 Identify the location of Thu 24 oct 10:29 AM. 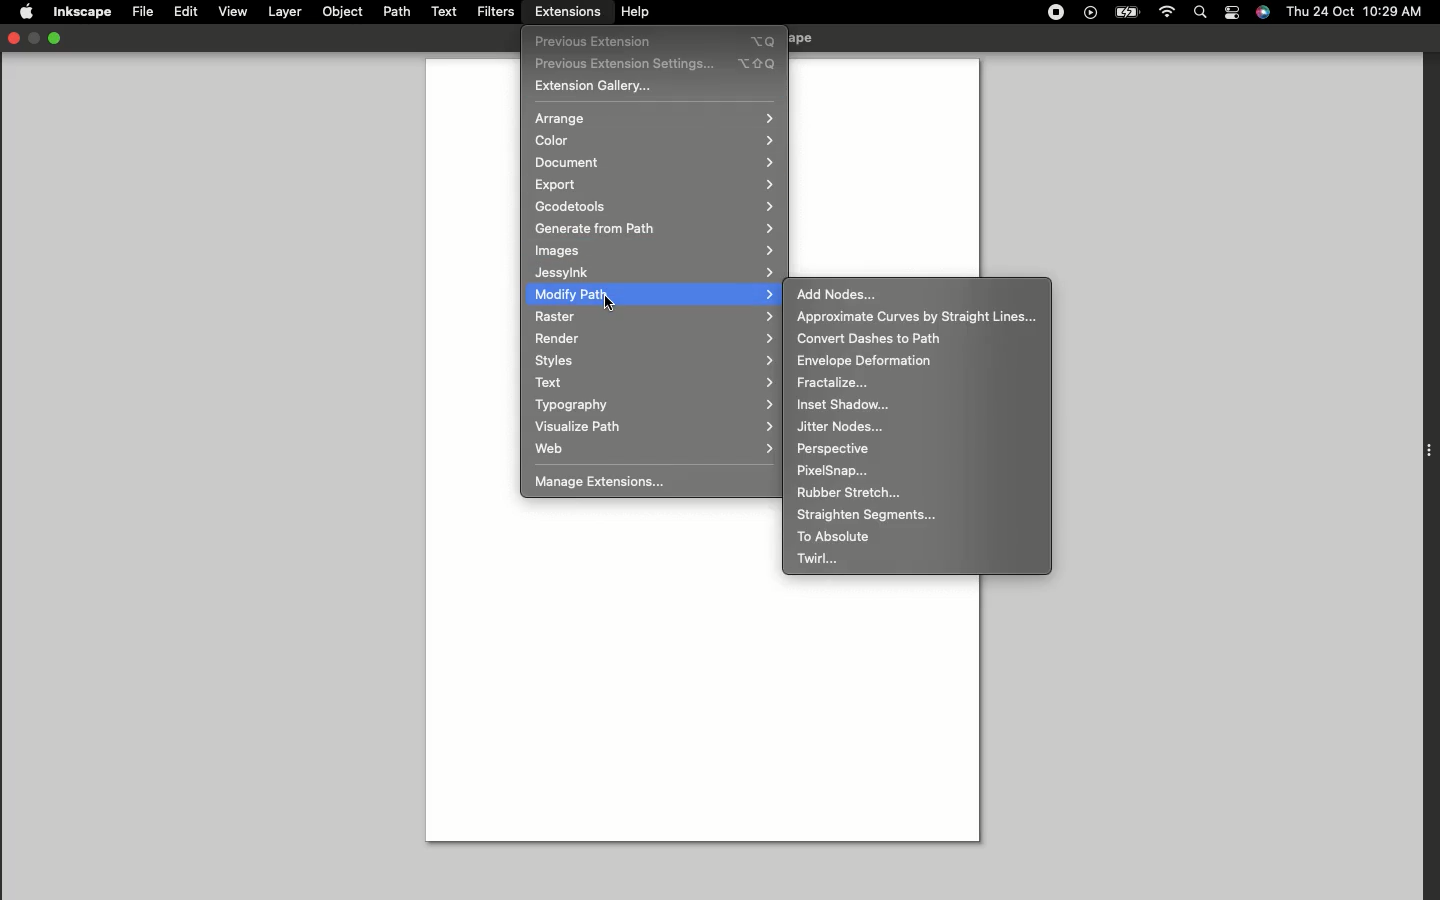
(1355, 12).